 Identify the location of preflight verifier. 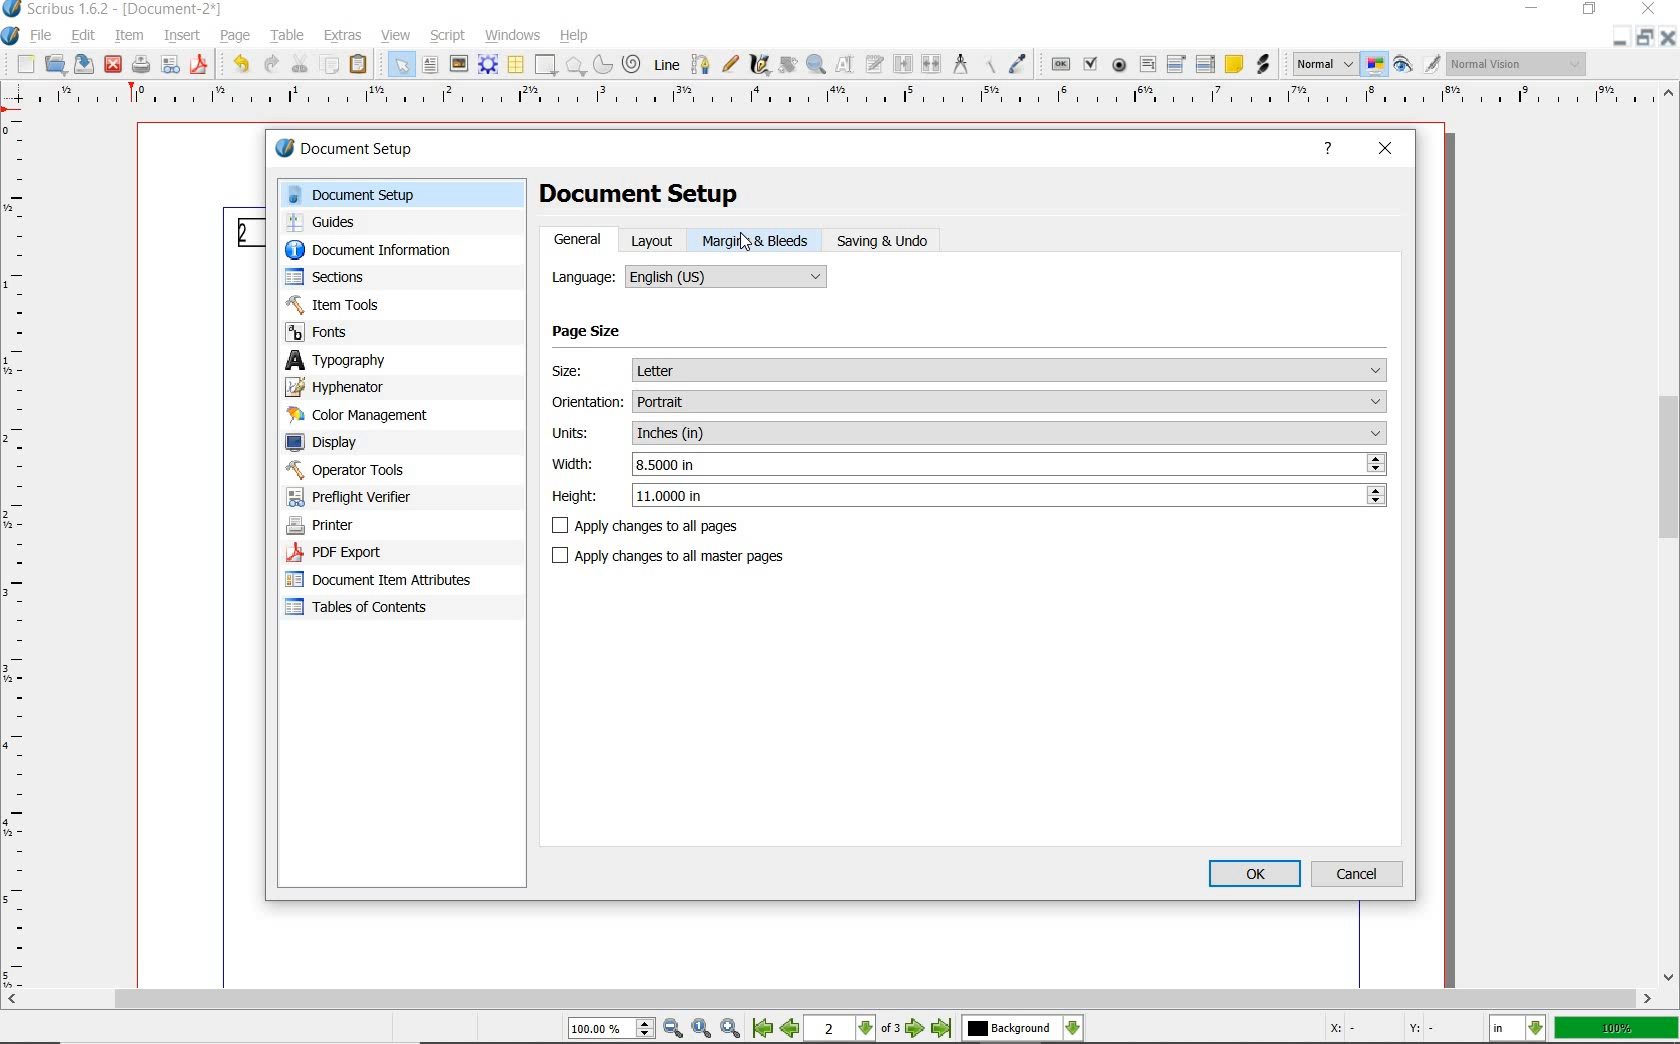
(172, 65).